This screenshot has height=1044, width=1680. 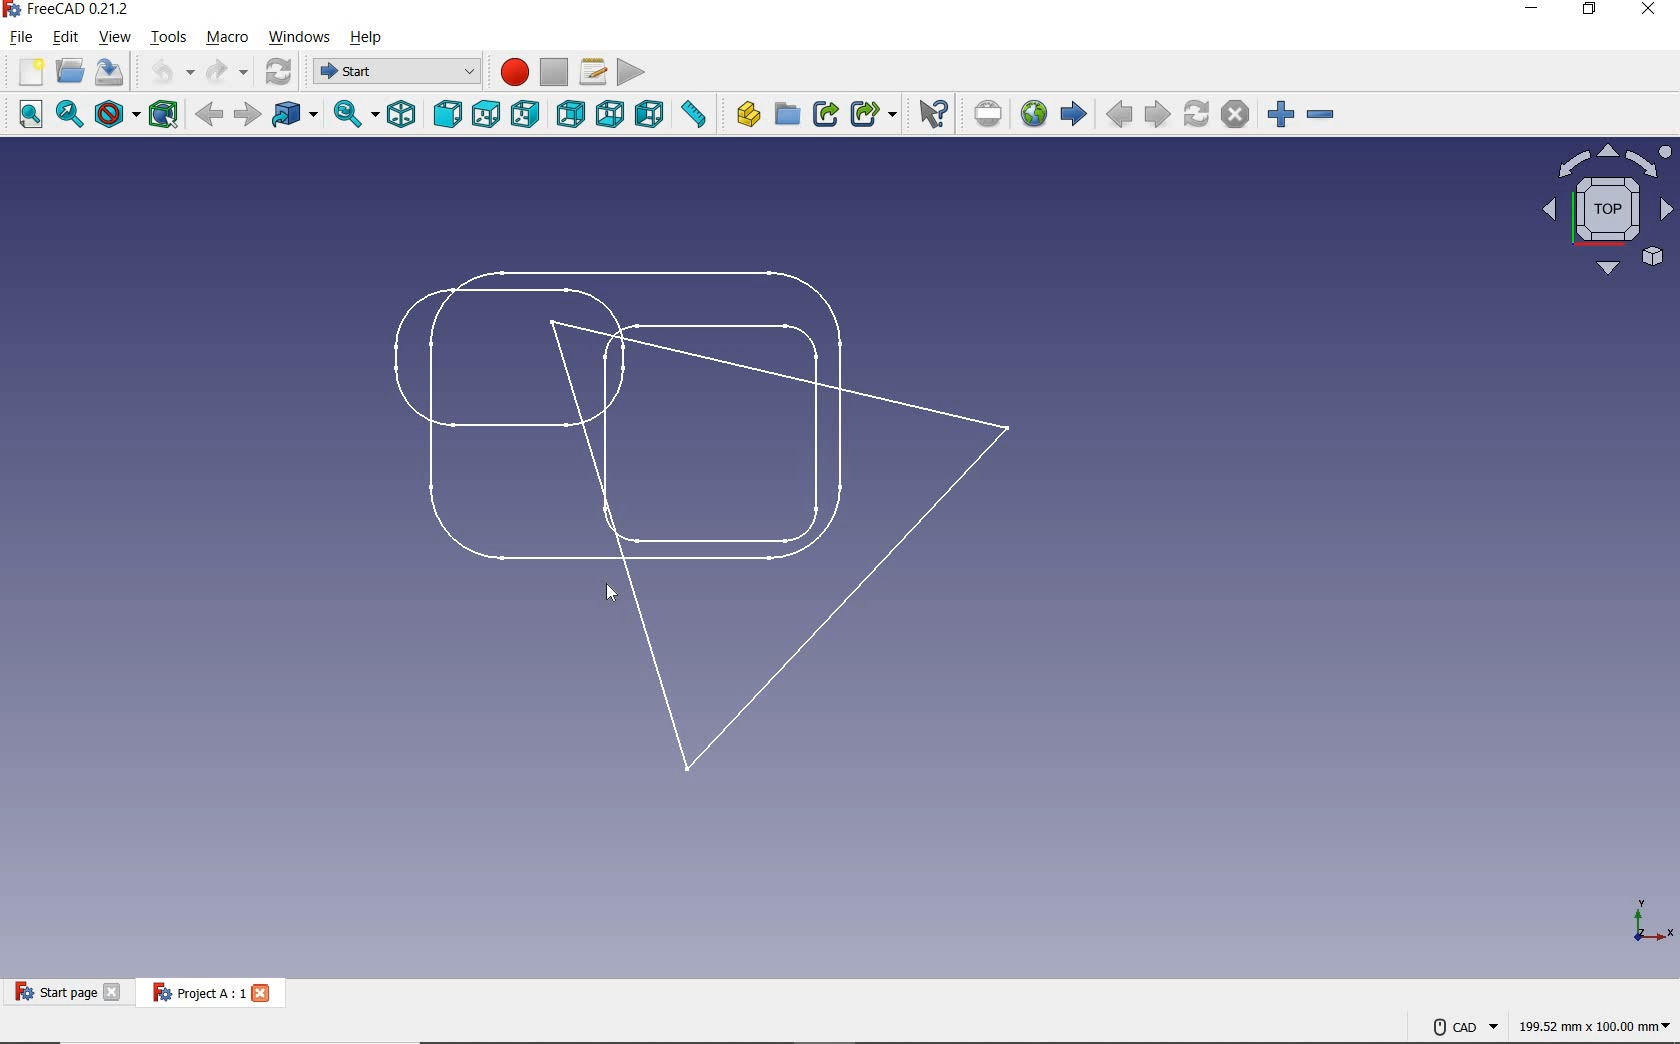 What do you see at coordinates (70, 71) in the screenshot?
I see `OPEN` at bounding box center [70, 71].